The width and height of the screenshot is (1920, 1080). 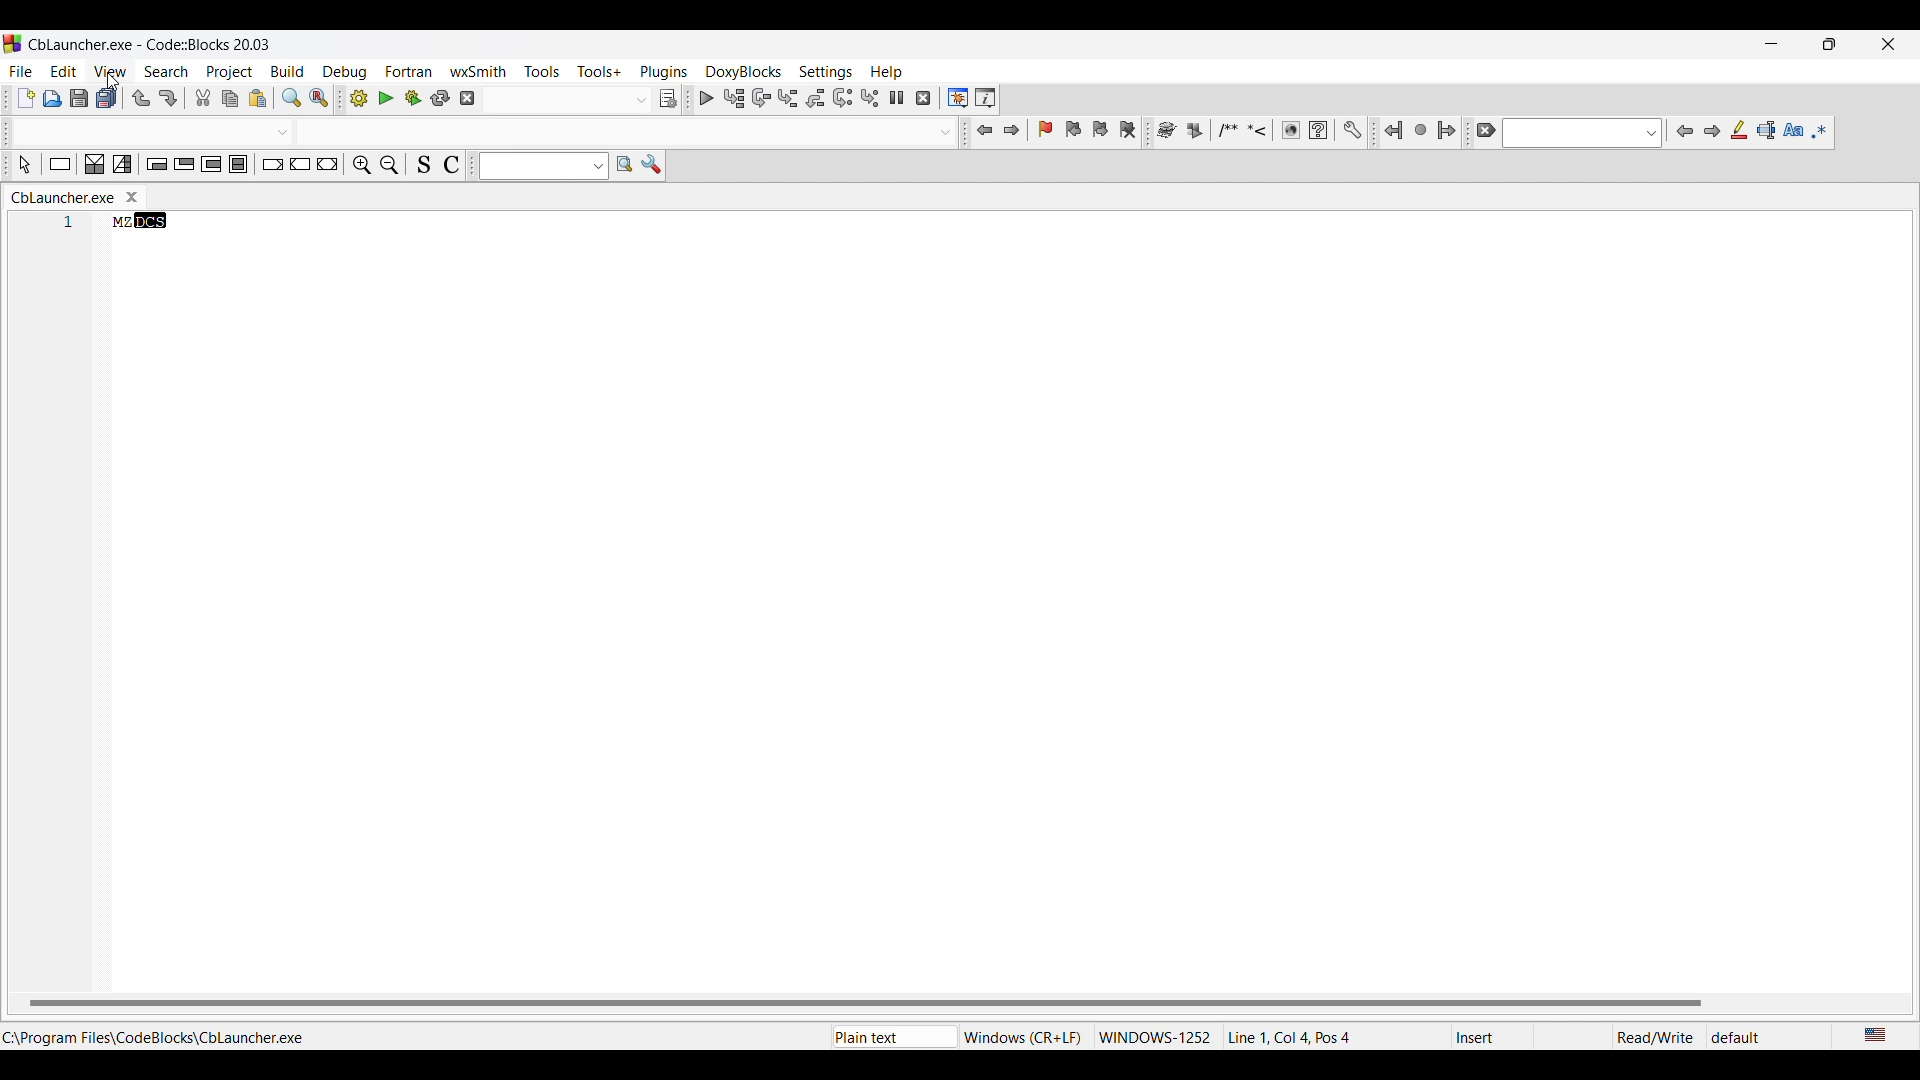 I want to click on Rebuild, so click(x=440, y=98).